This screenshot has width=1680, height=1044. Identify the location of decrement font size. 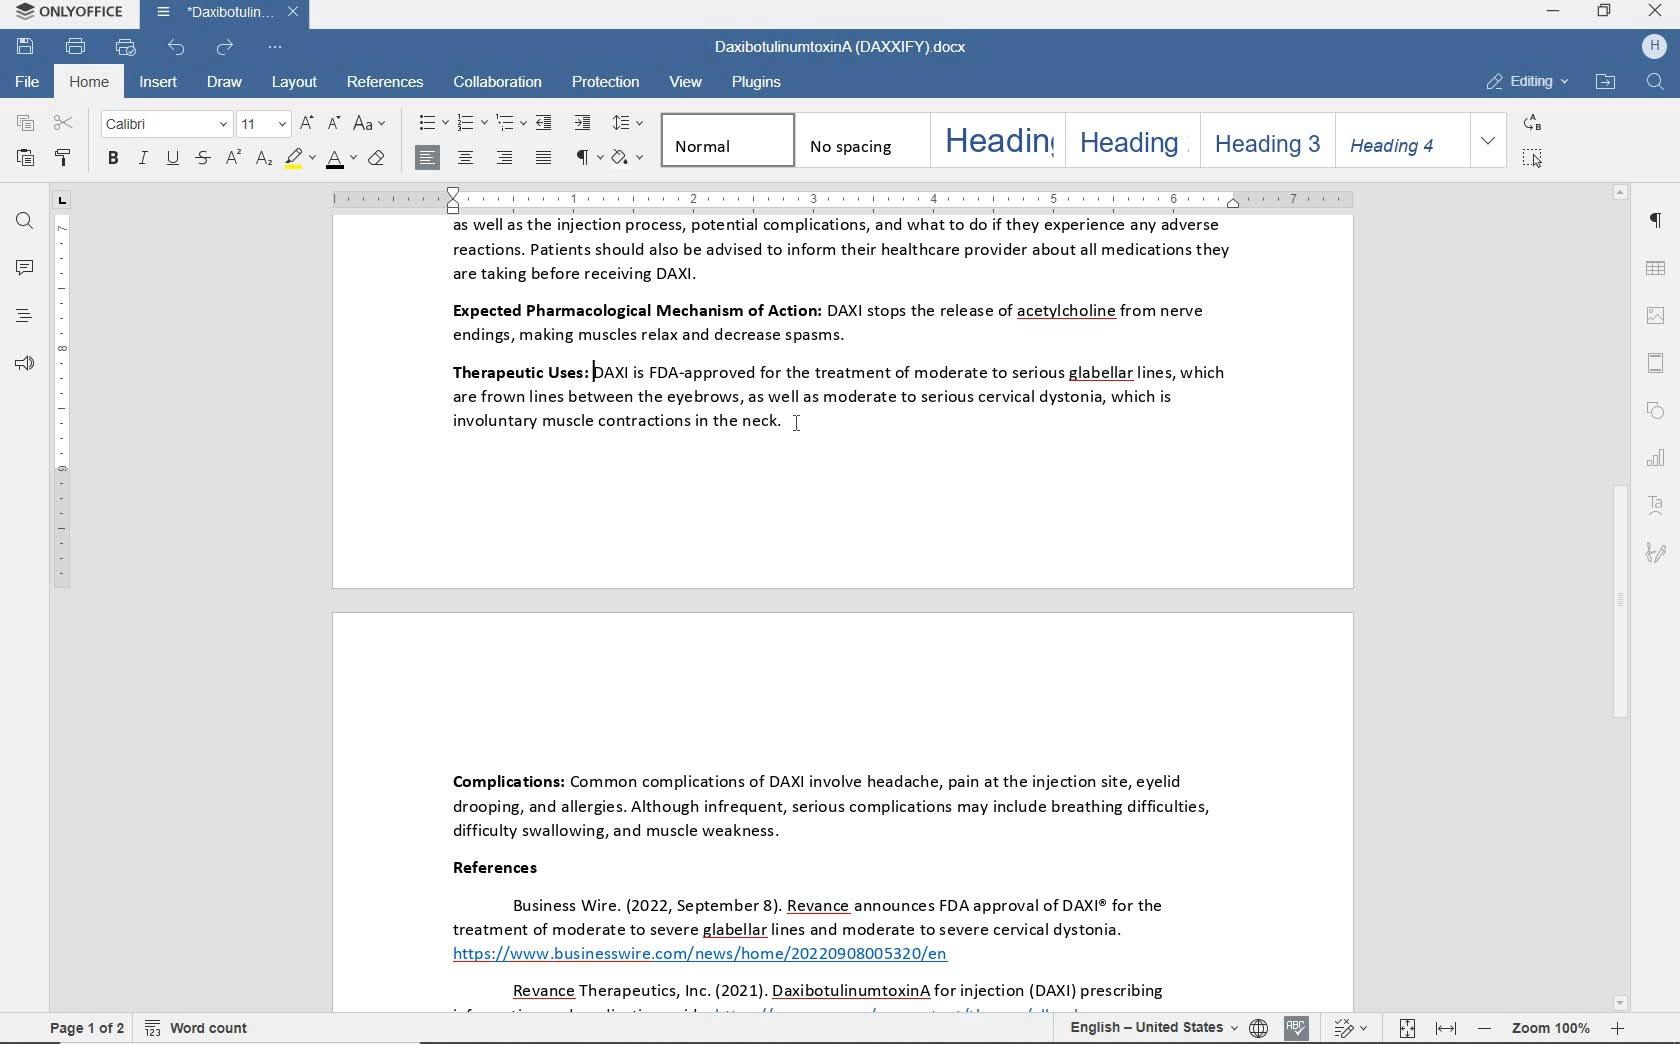
(332, 122).